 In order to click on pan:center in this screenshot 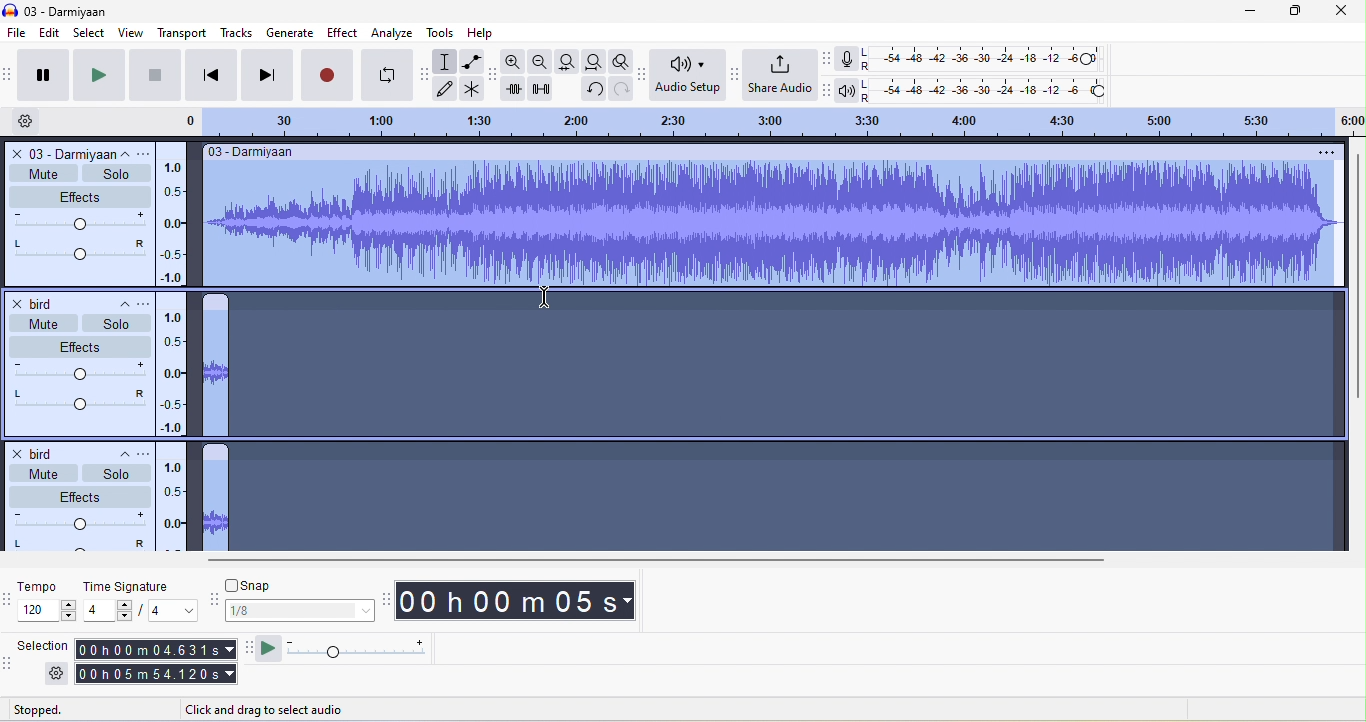, I will do `click(77, 545)`.